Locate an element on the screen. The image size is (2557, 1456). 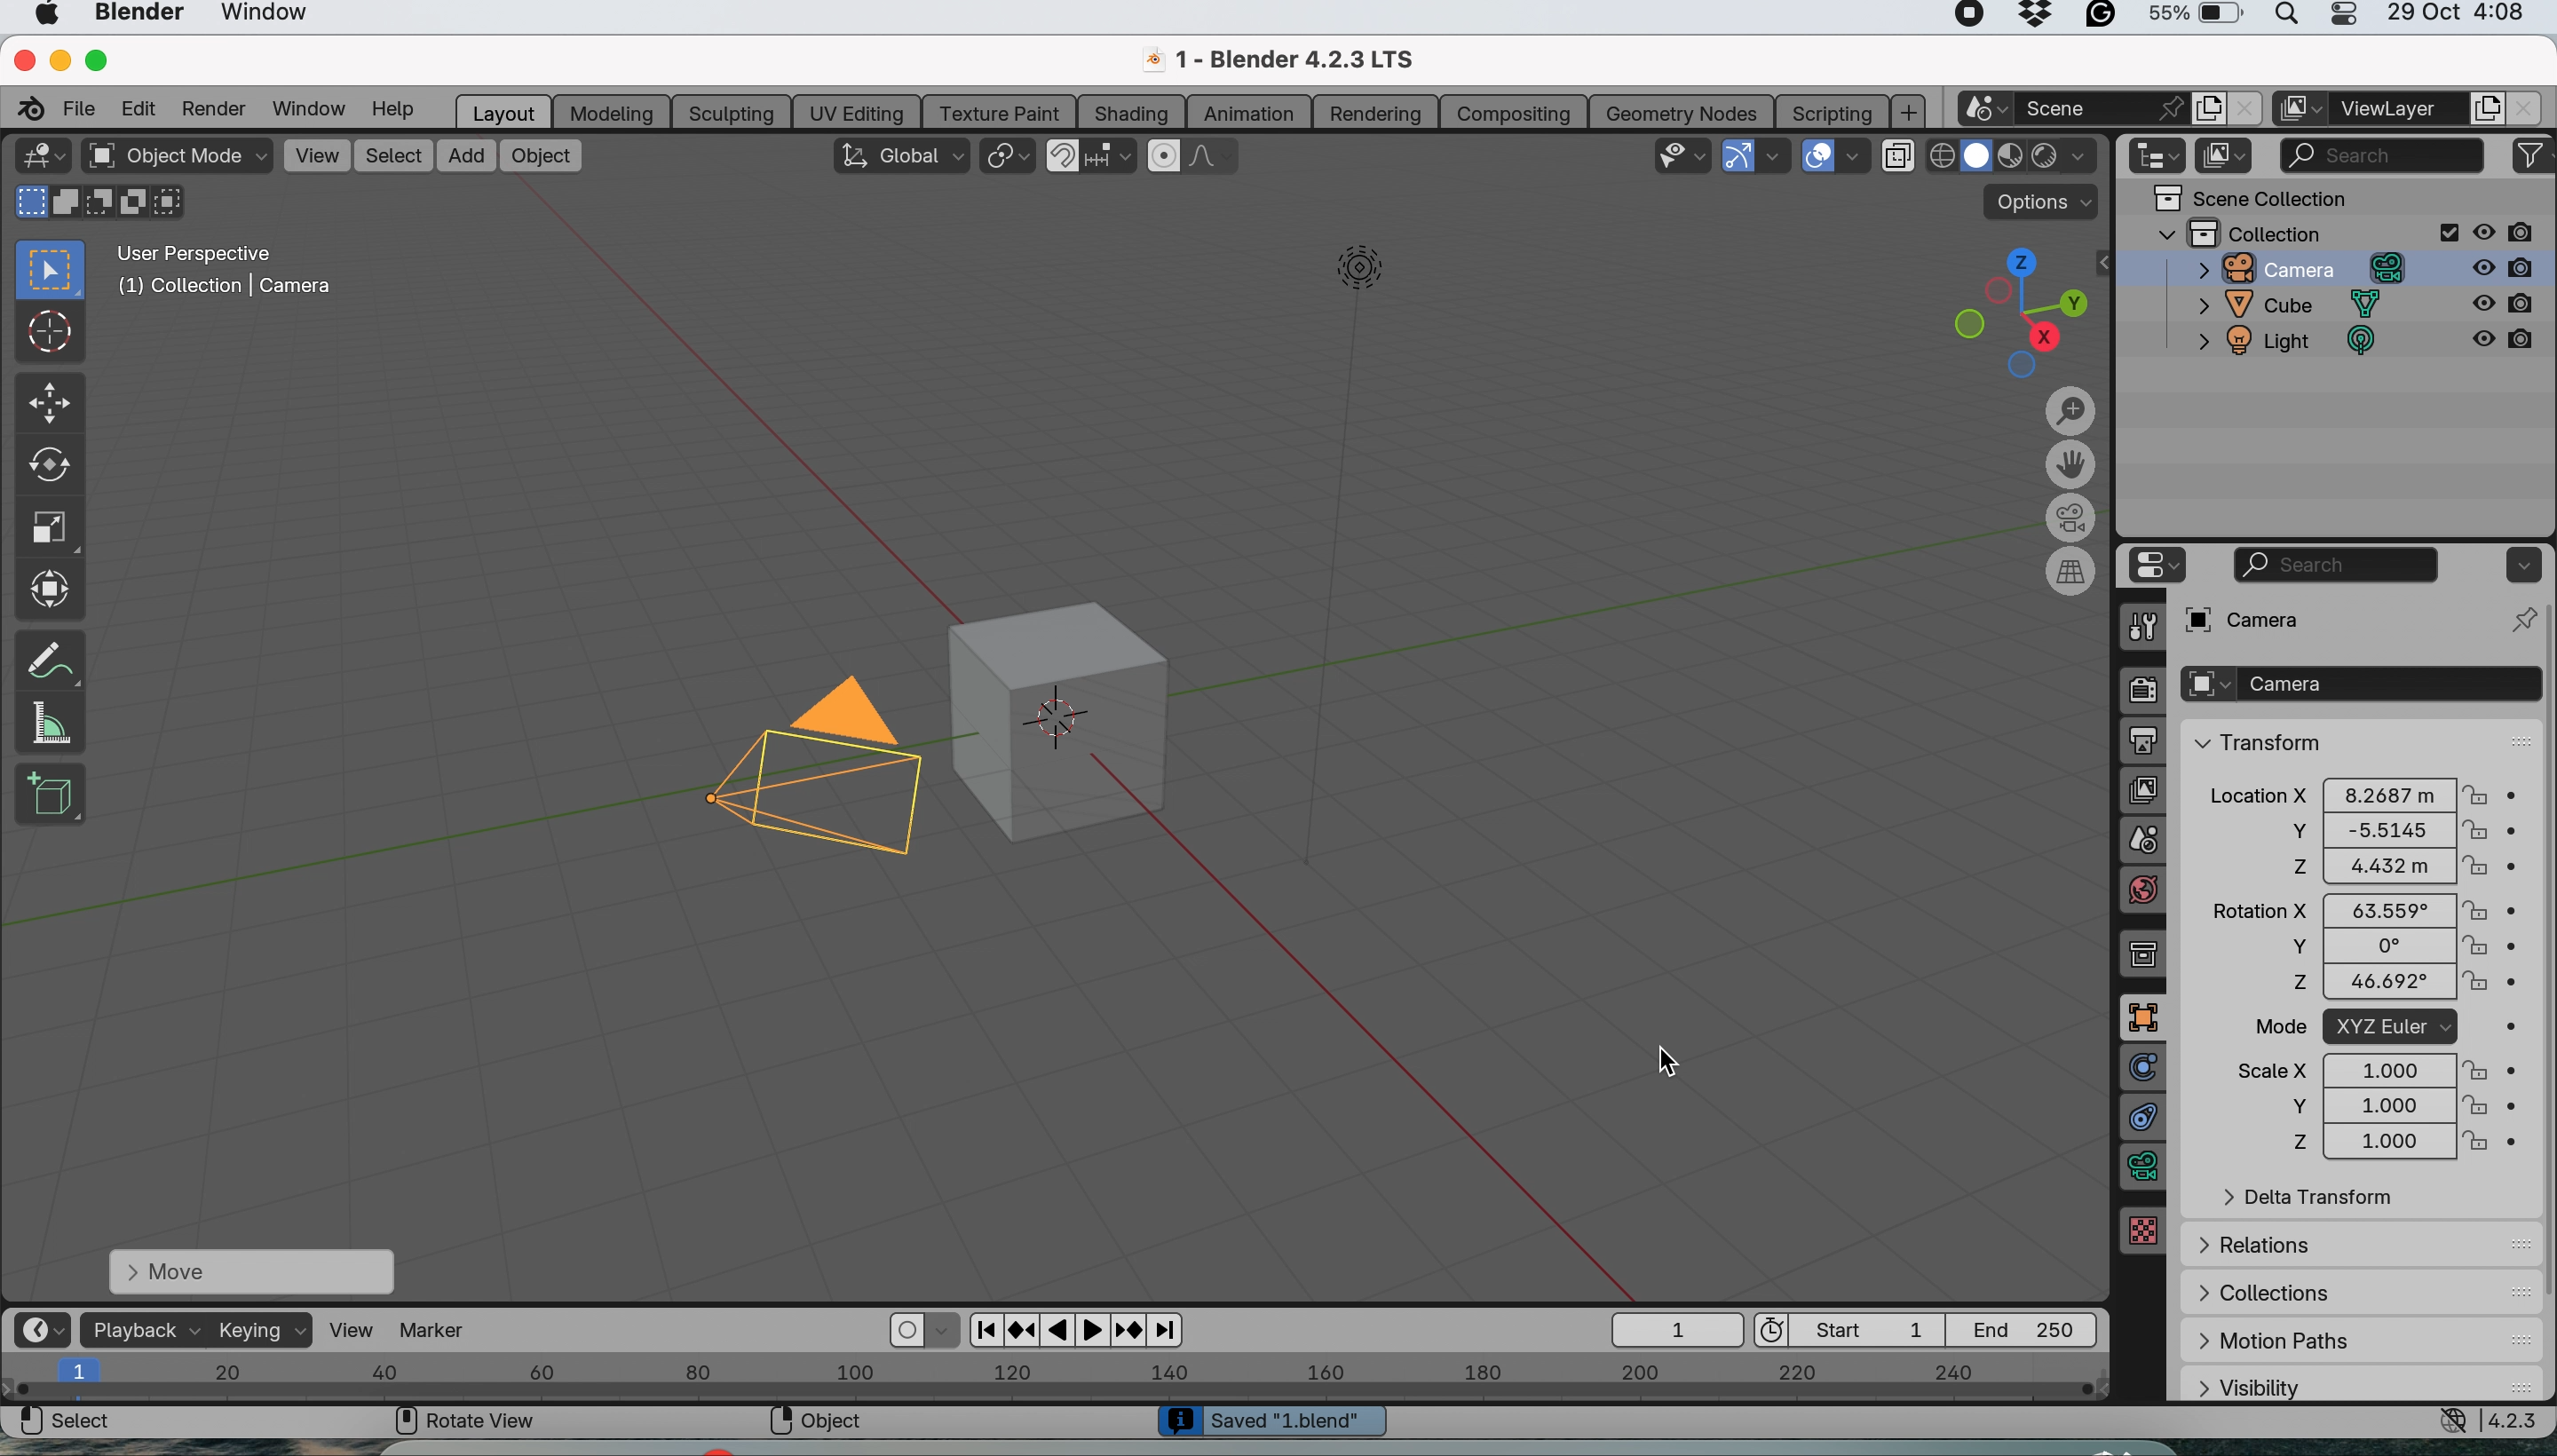
view is located at coordinates (351, 1327).